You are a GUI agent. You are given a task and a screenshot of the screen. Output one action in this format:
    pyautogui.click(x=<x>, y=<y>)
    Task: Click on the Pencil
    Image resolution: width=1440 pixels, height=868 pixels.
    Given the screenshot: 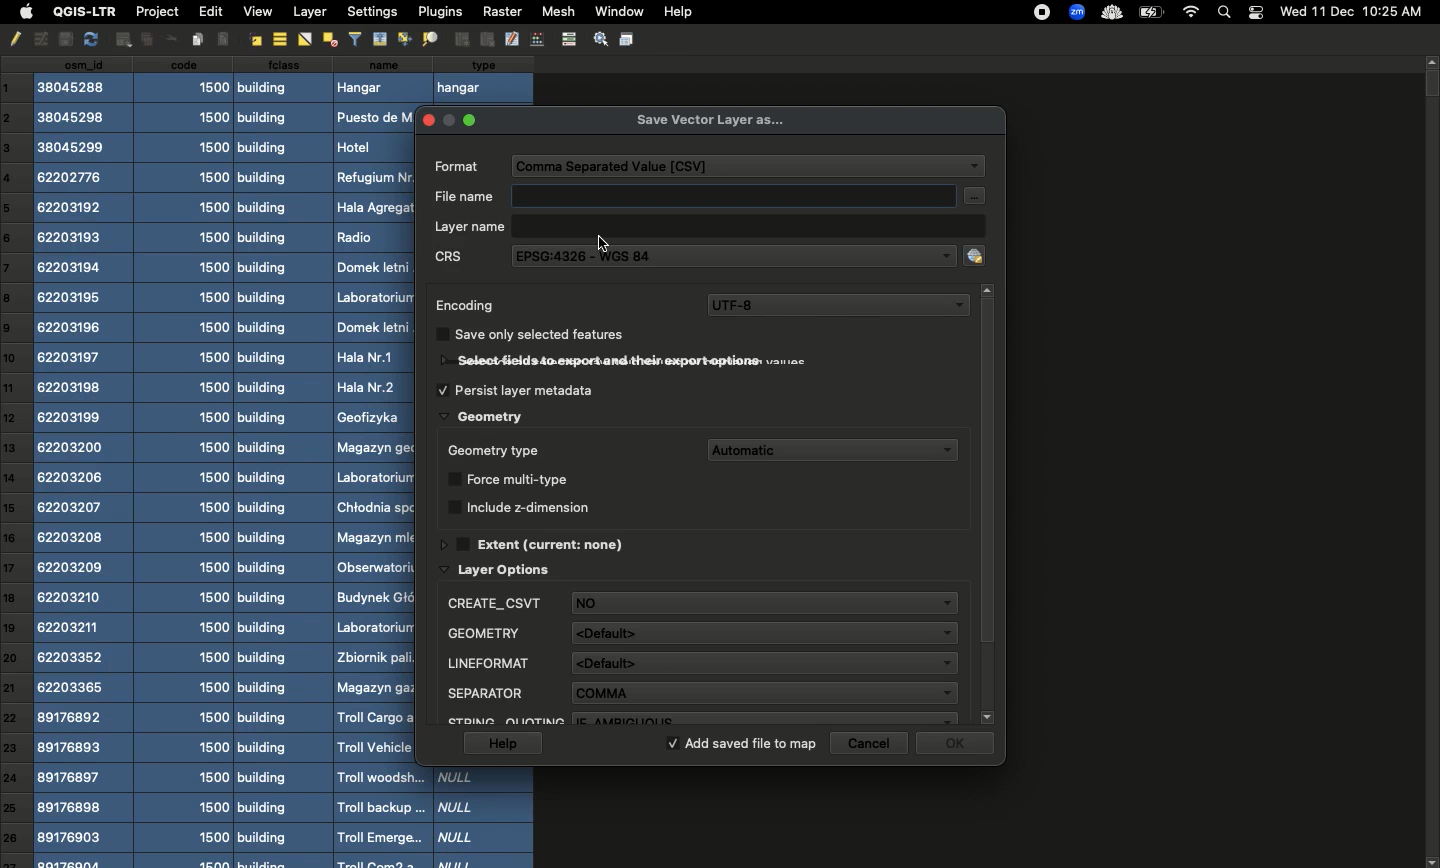 What is the action you would take?
    pyautogui.click(x=13, y=39)
    